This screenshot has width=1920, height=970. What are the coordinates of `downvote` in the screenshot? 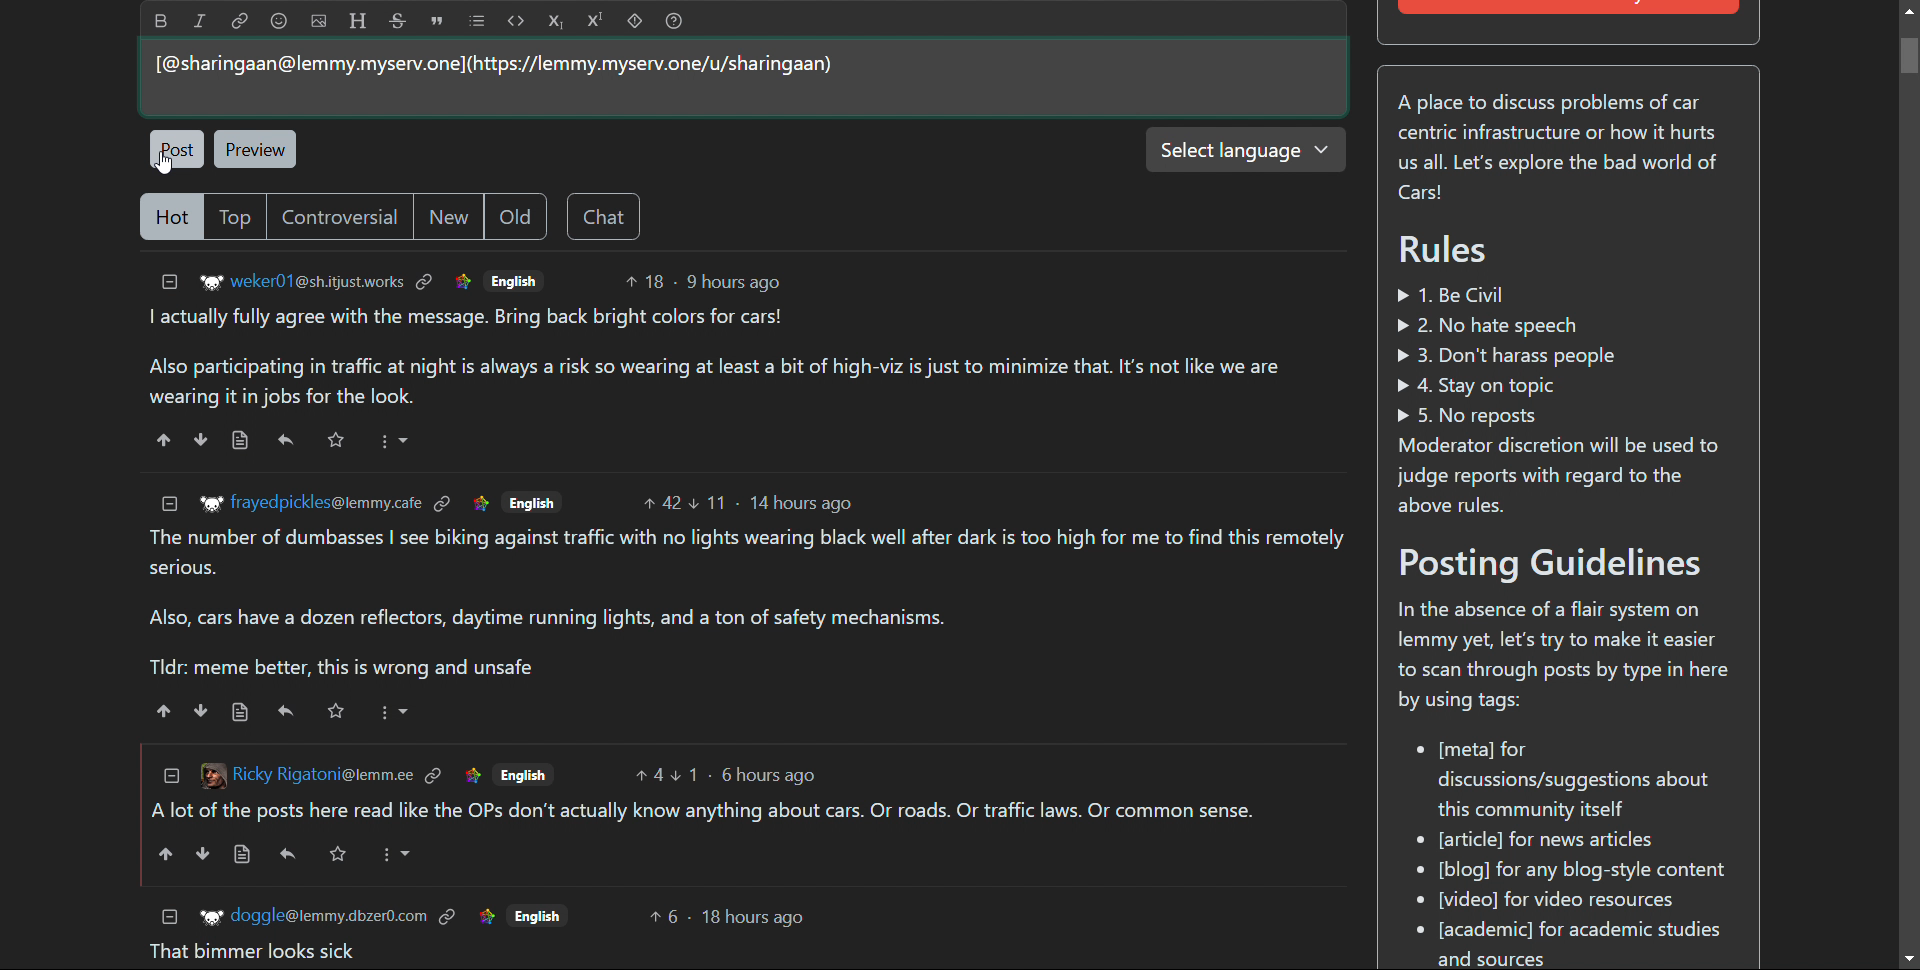 It's located at (202, 710).